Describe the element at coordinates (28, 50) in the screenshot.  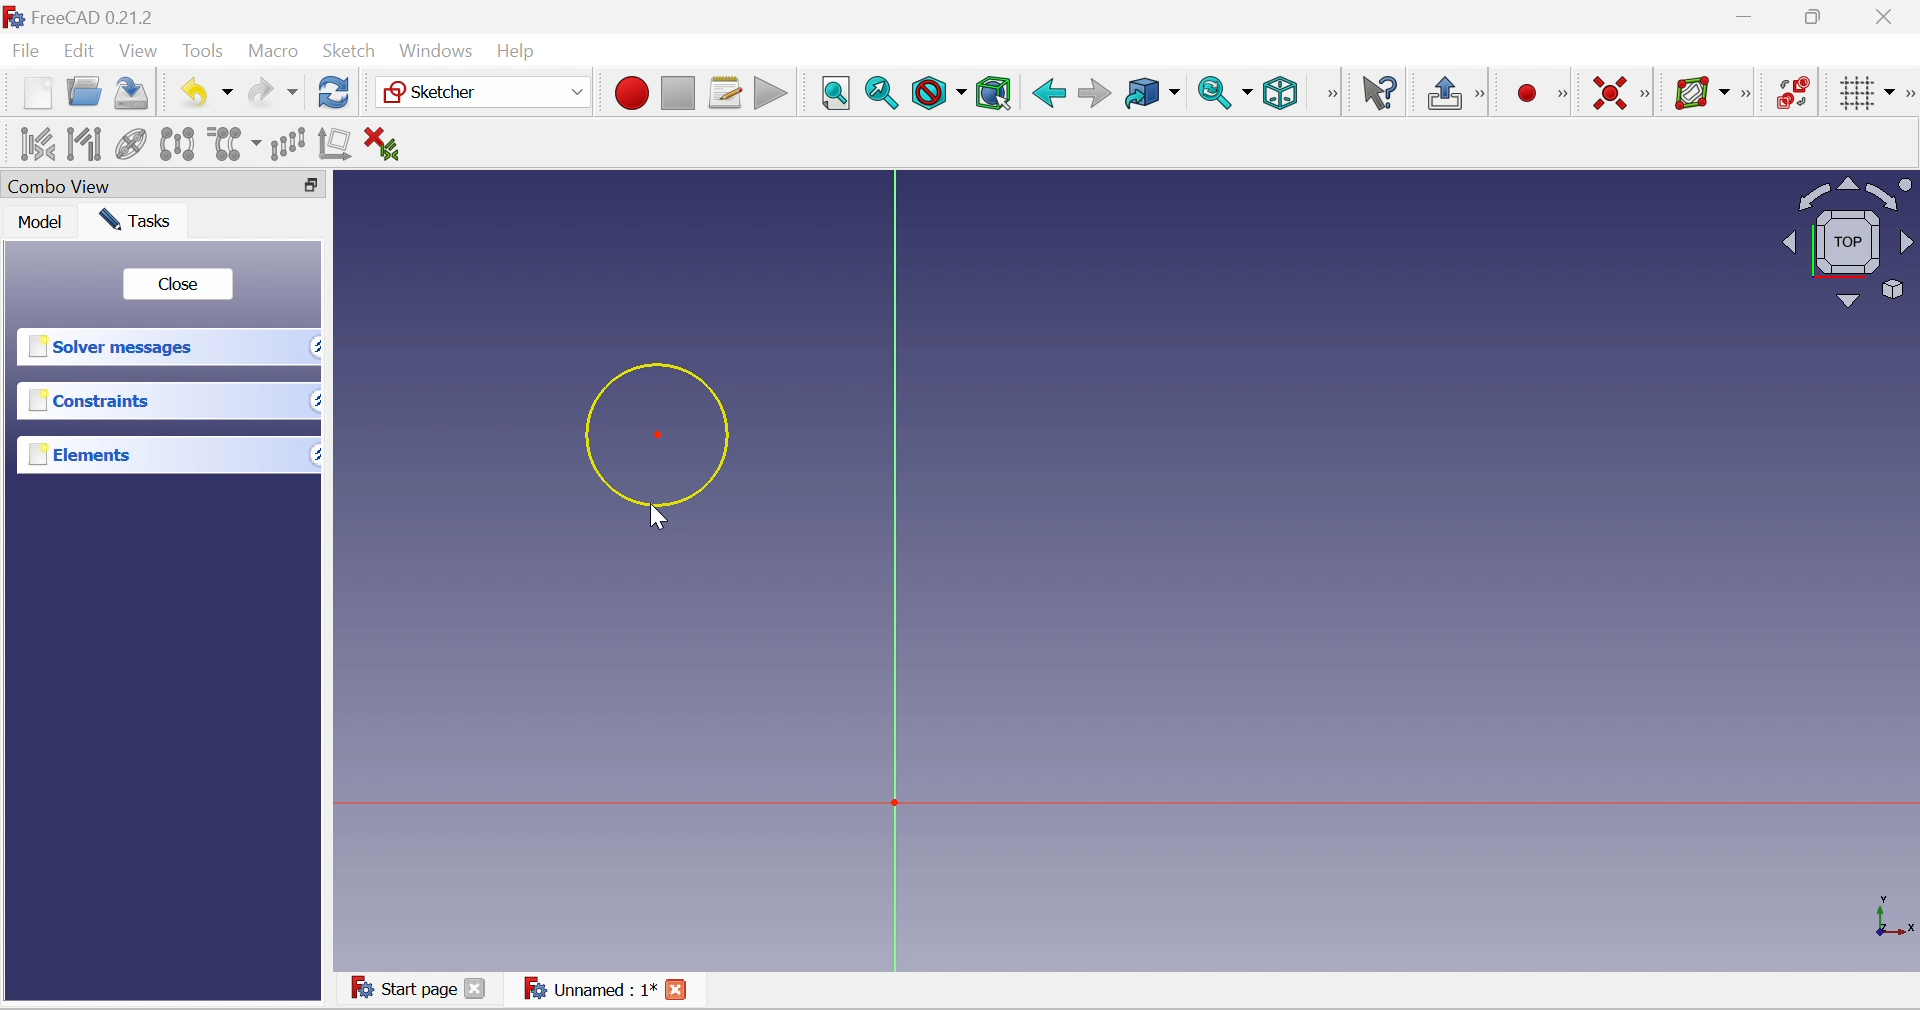
I see `File` at that location.